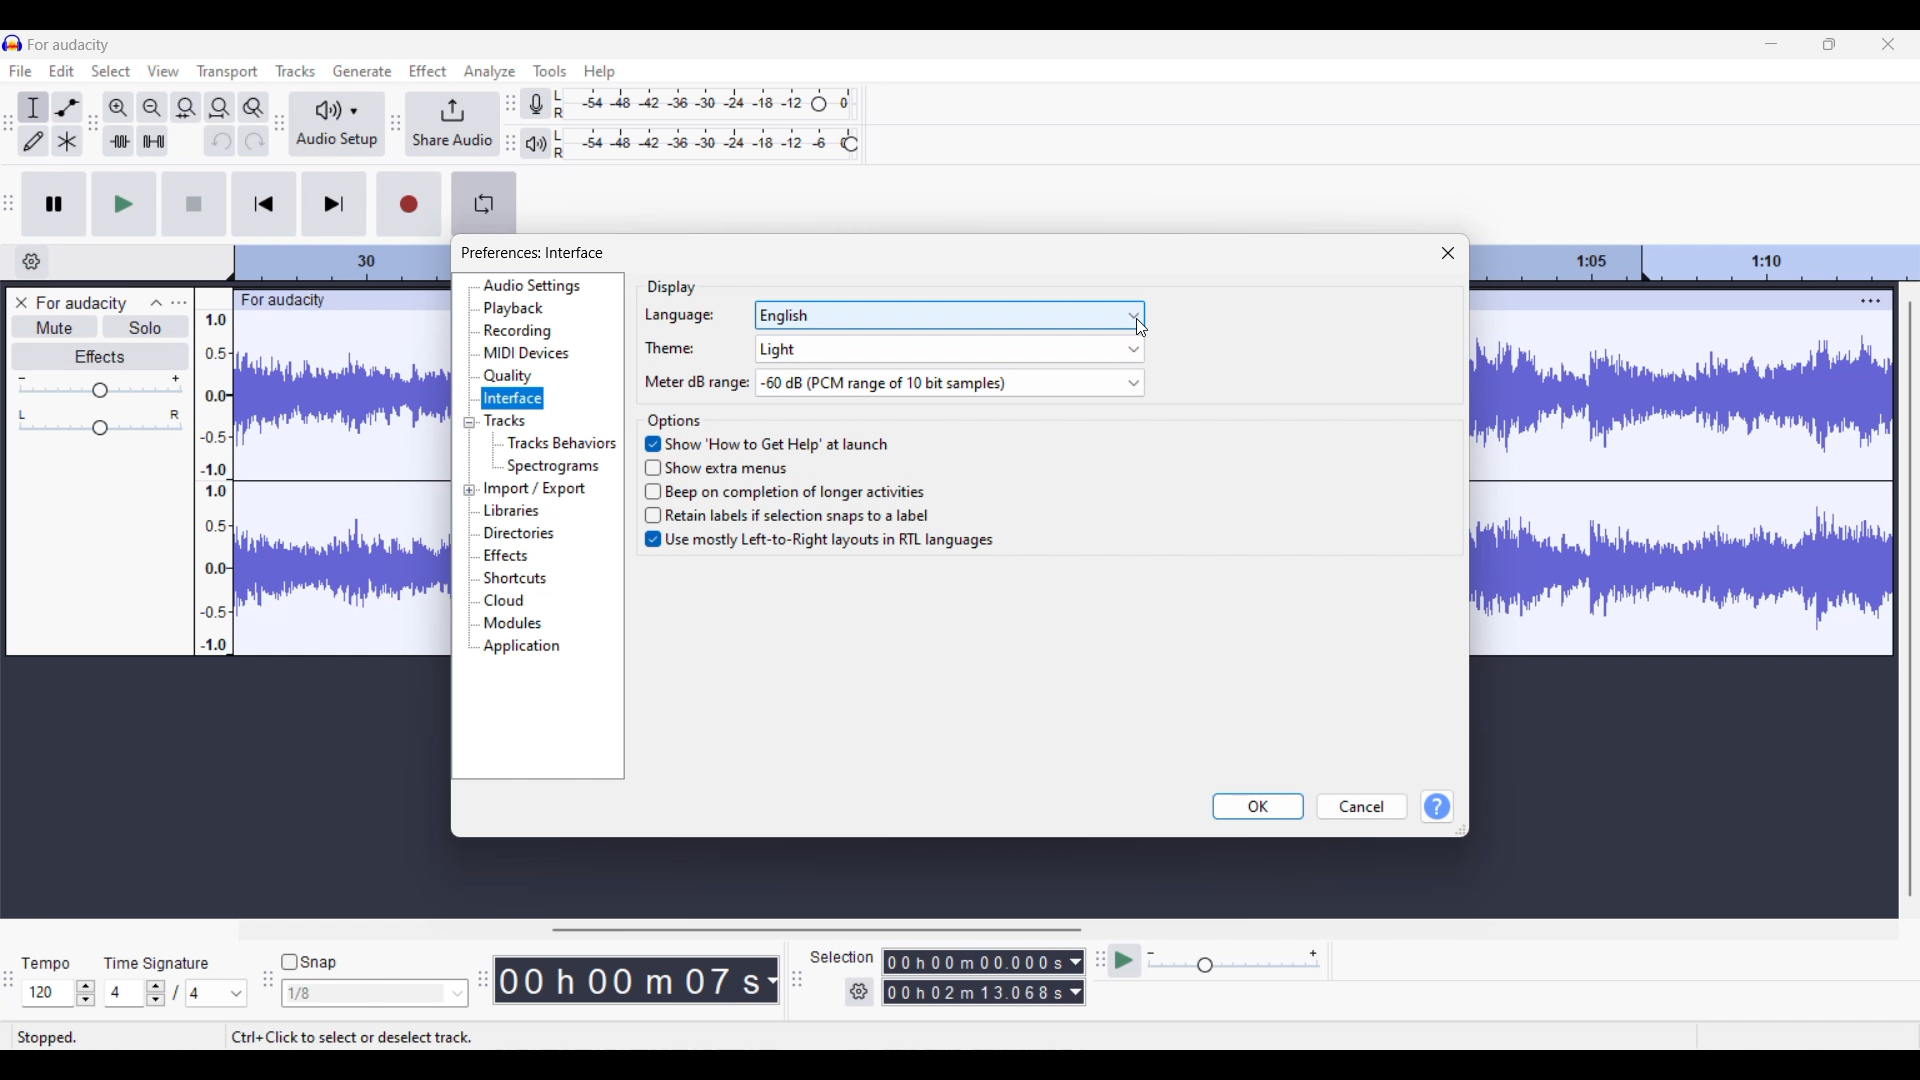  What do you see at coordinates (600, 72) in the screenshot?
I see `Help menu` at bounding box center [600, 72].